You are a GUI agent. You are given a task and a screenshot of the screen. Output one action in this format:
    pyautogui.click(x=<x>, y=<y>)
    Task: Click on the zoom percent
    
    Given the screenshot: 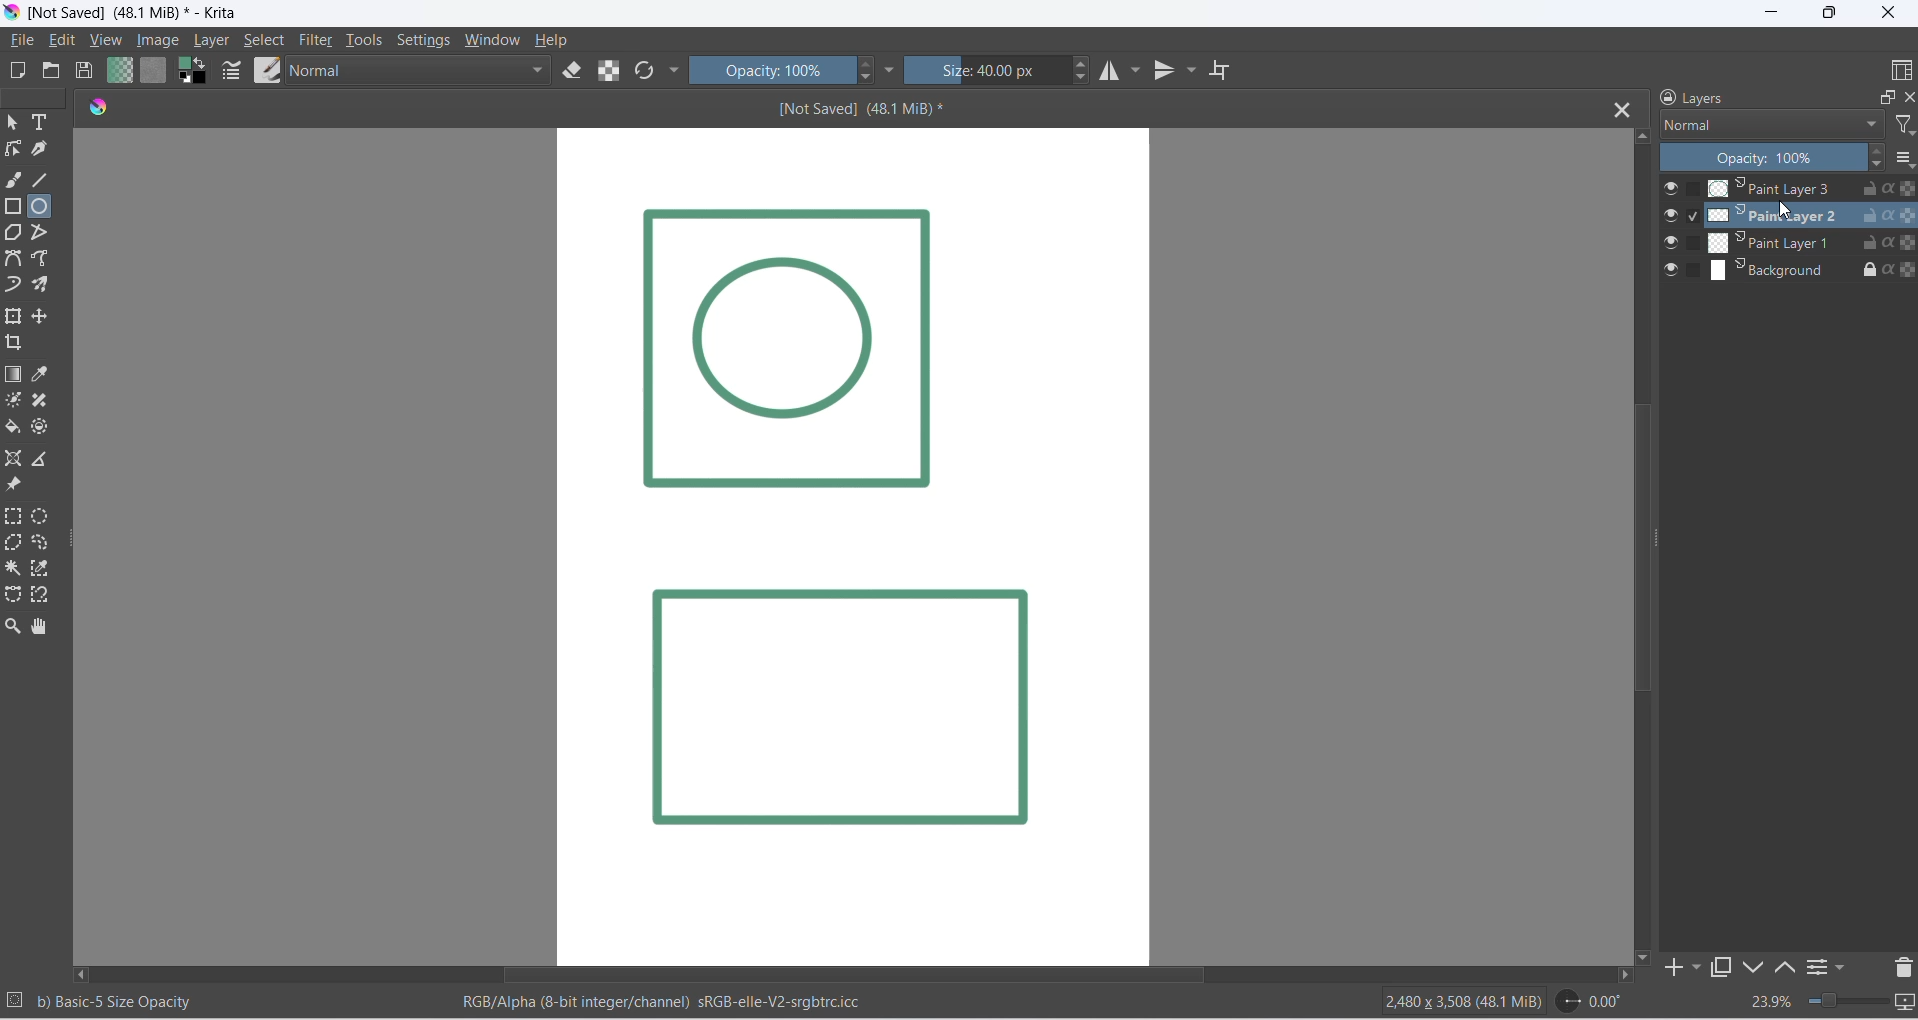 What is the action you would take?
    pyautogui.click(x=1771, y=1003)
    